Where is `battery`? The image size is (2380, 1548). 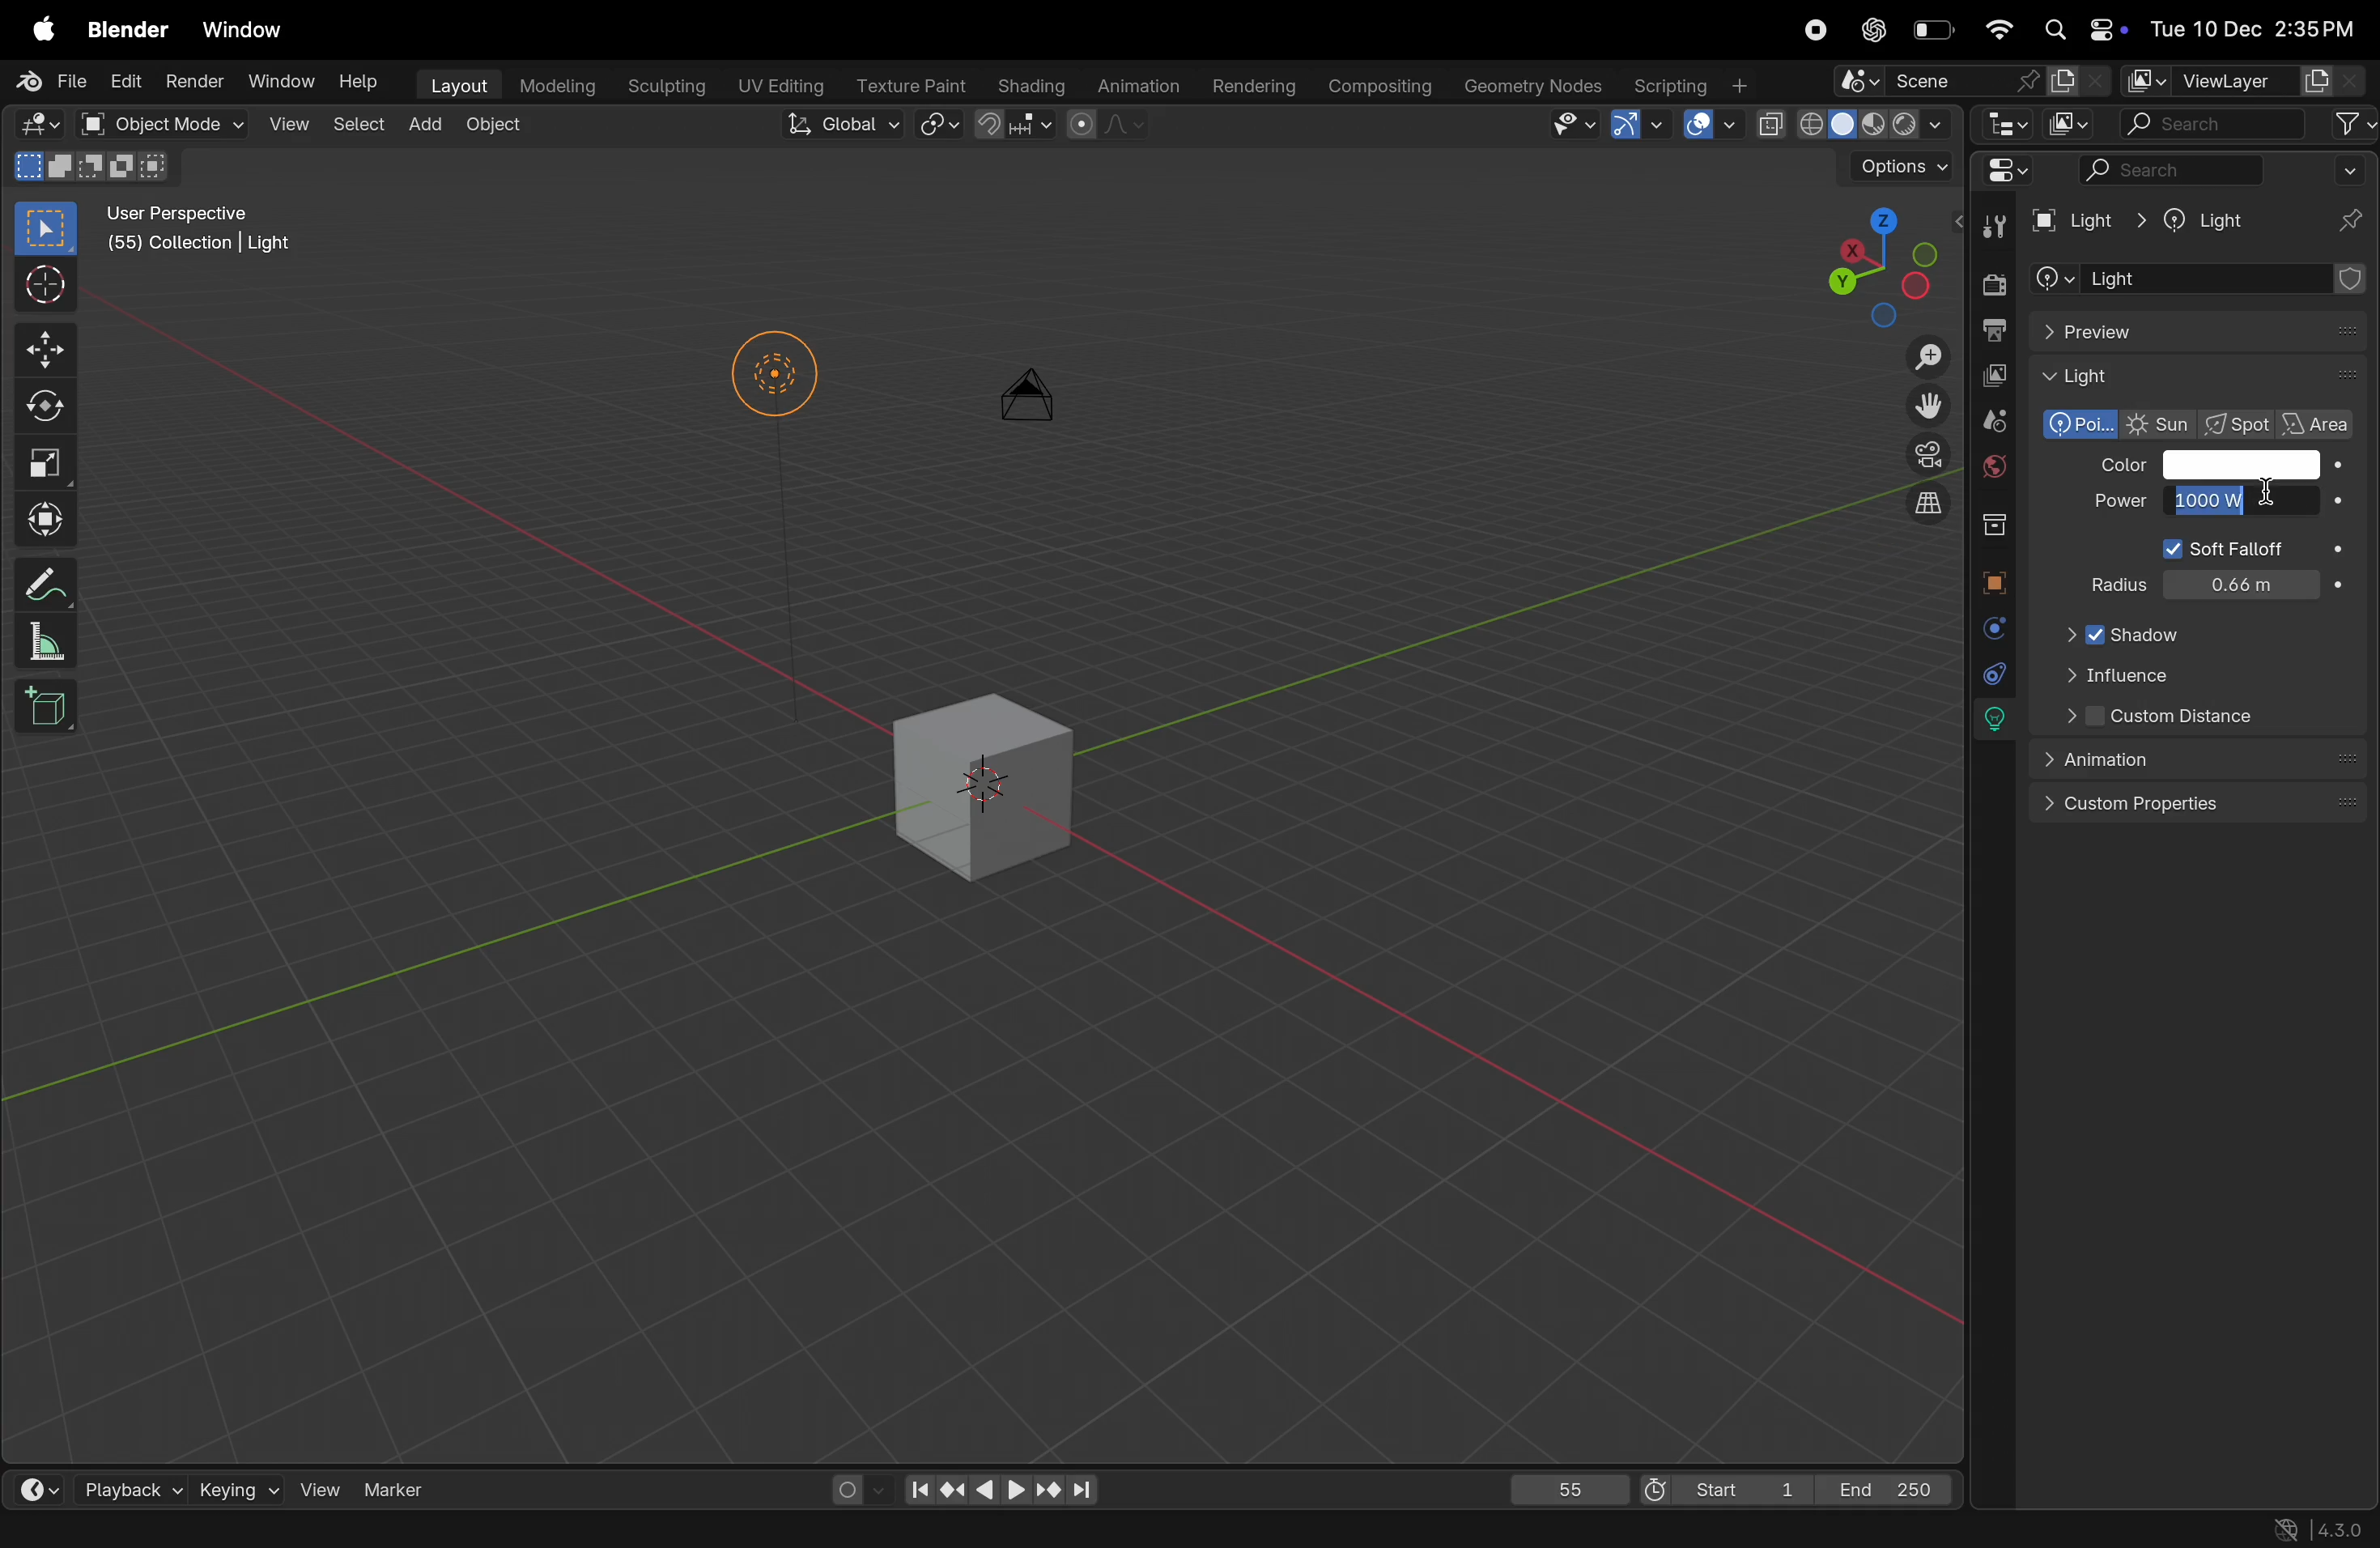
battery is located at coordinates (1934, 27).